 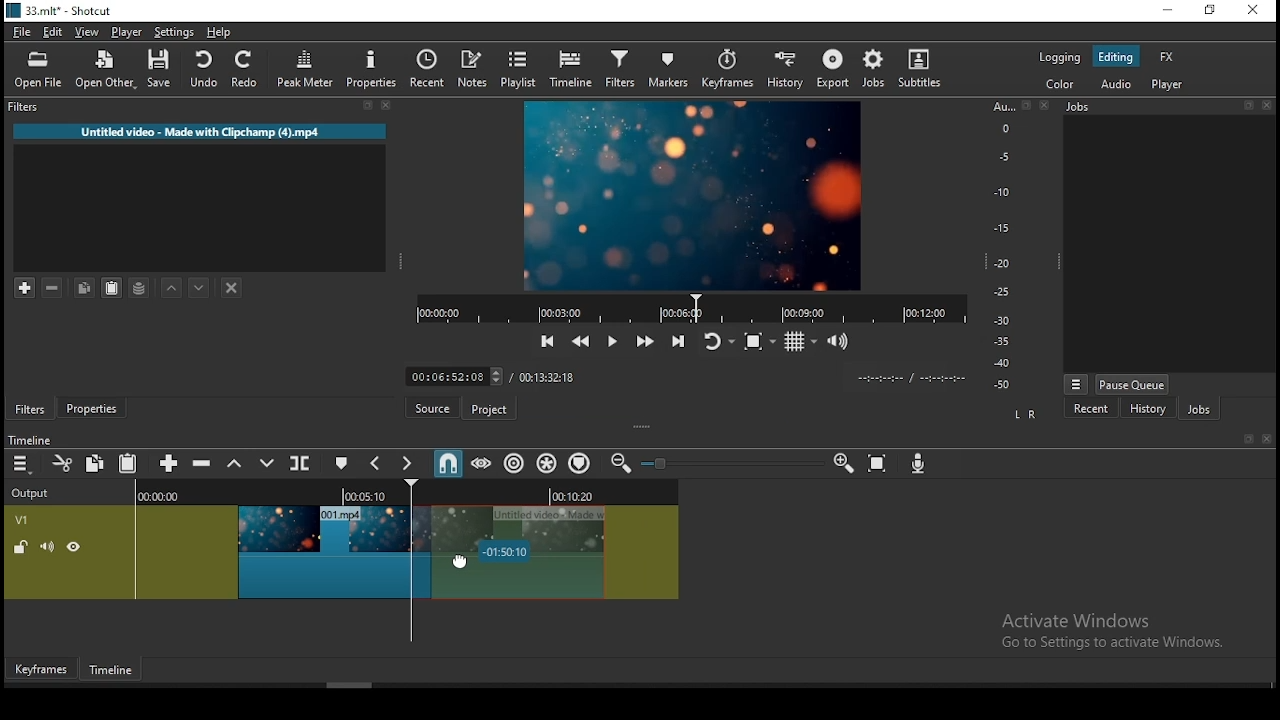 What do you see at coordinates (22, 464) in the screenshot?
I see `menu` at bounding box center [22, 464].